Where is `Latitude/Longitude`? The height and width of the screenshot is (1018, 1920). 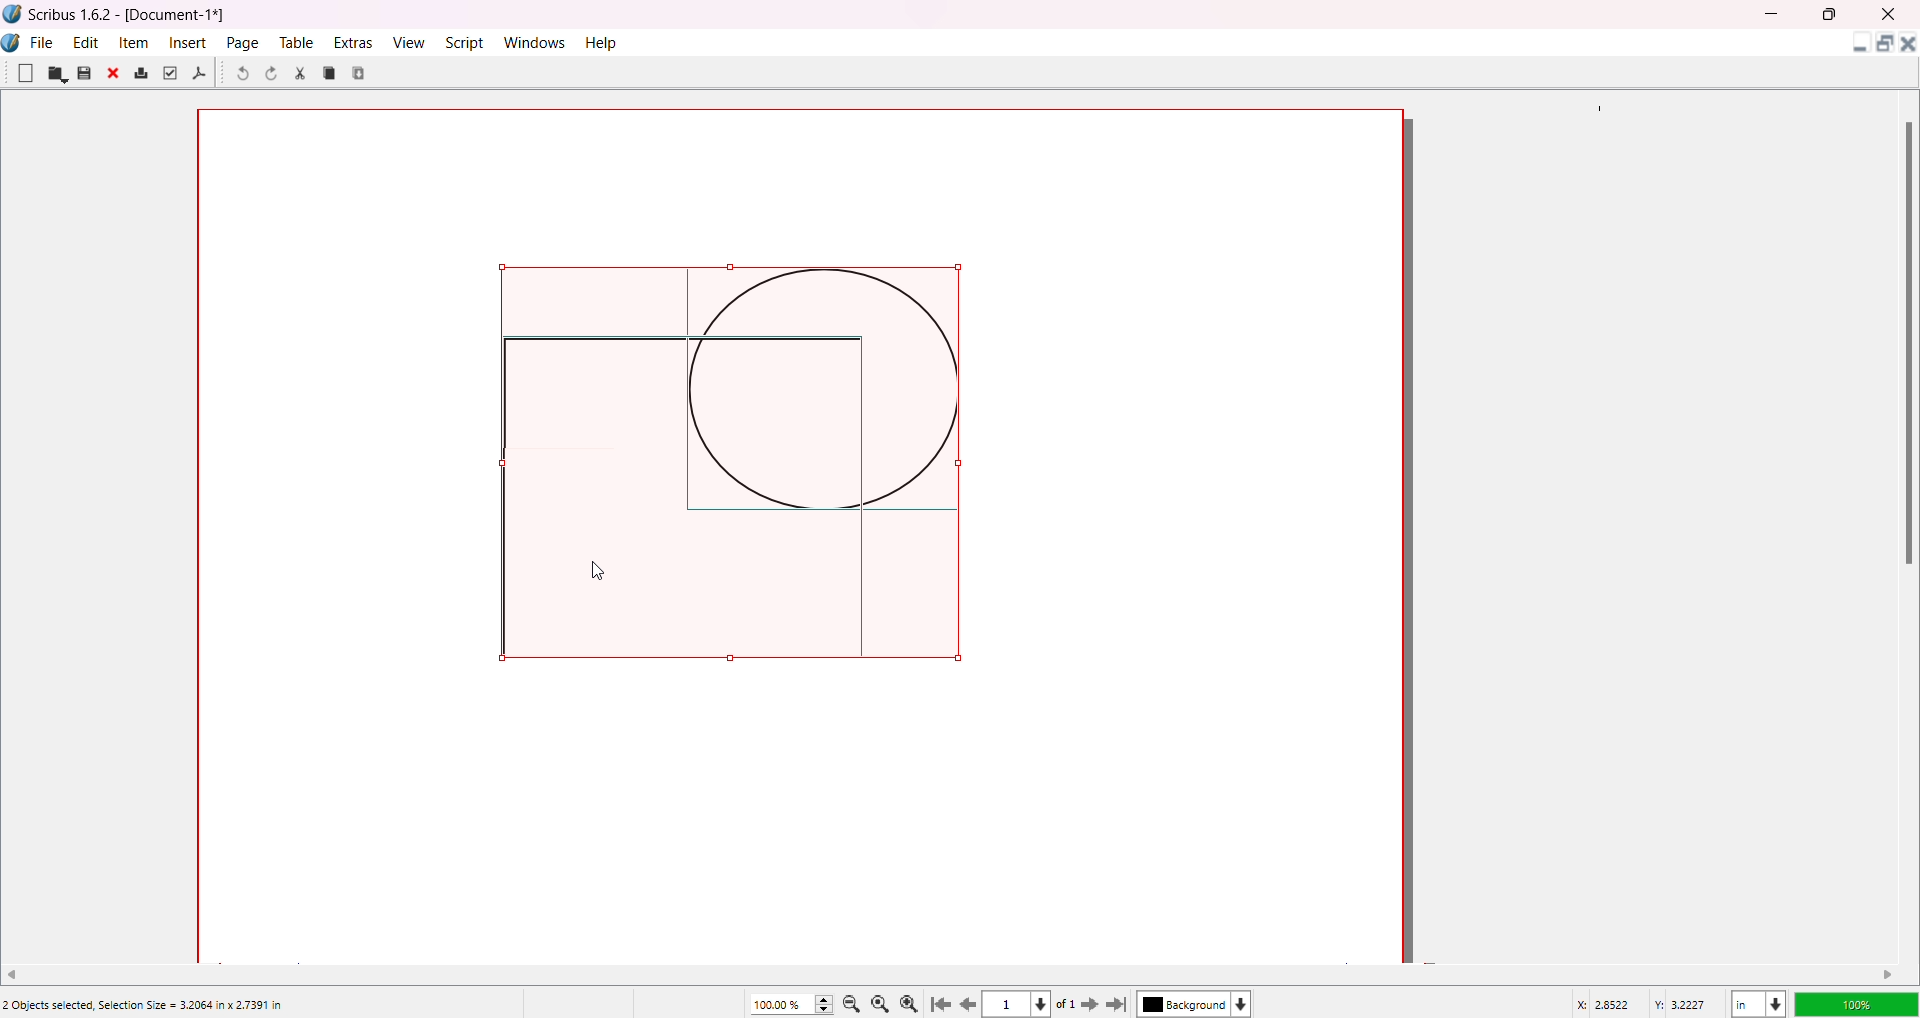 Latitude/Longitude is located at coordinates (1645, 1003).